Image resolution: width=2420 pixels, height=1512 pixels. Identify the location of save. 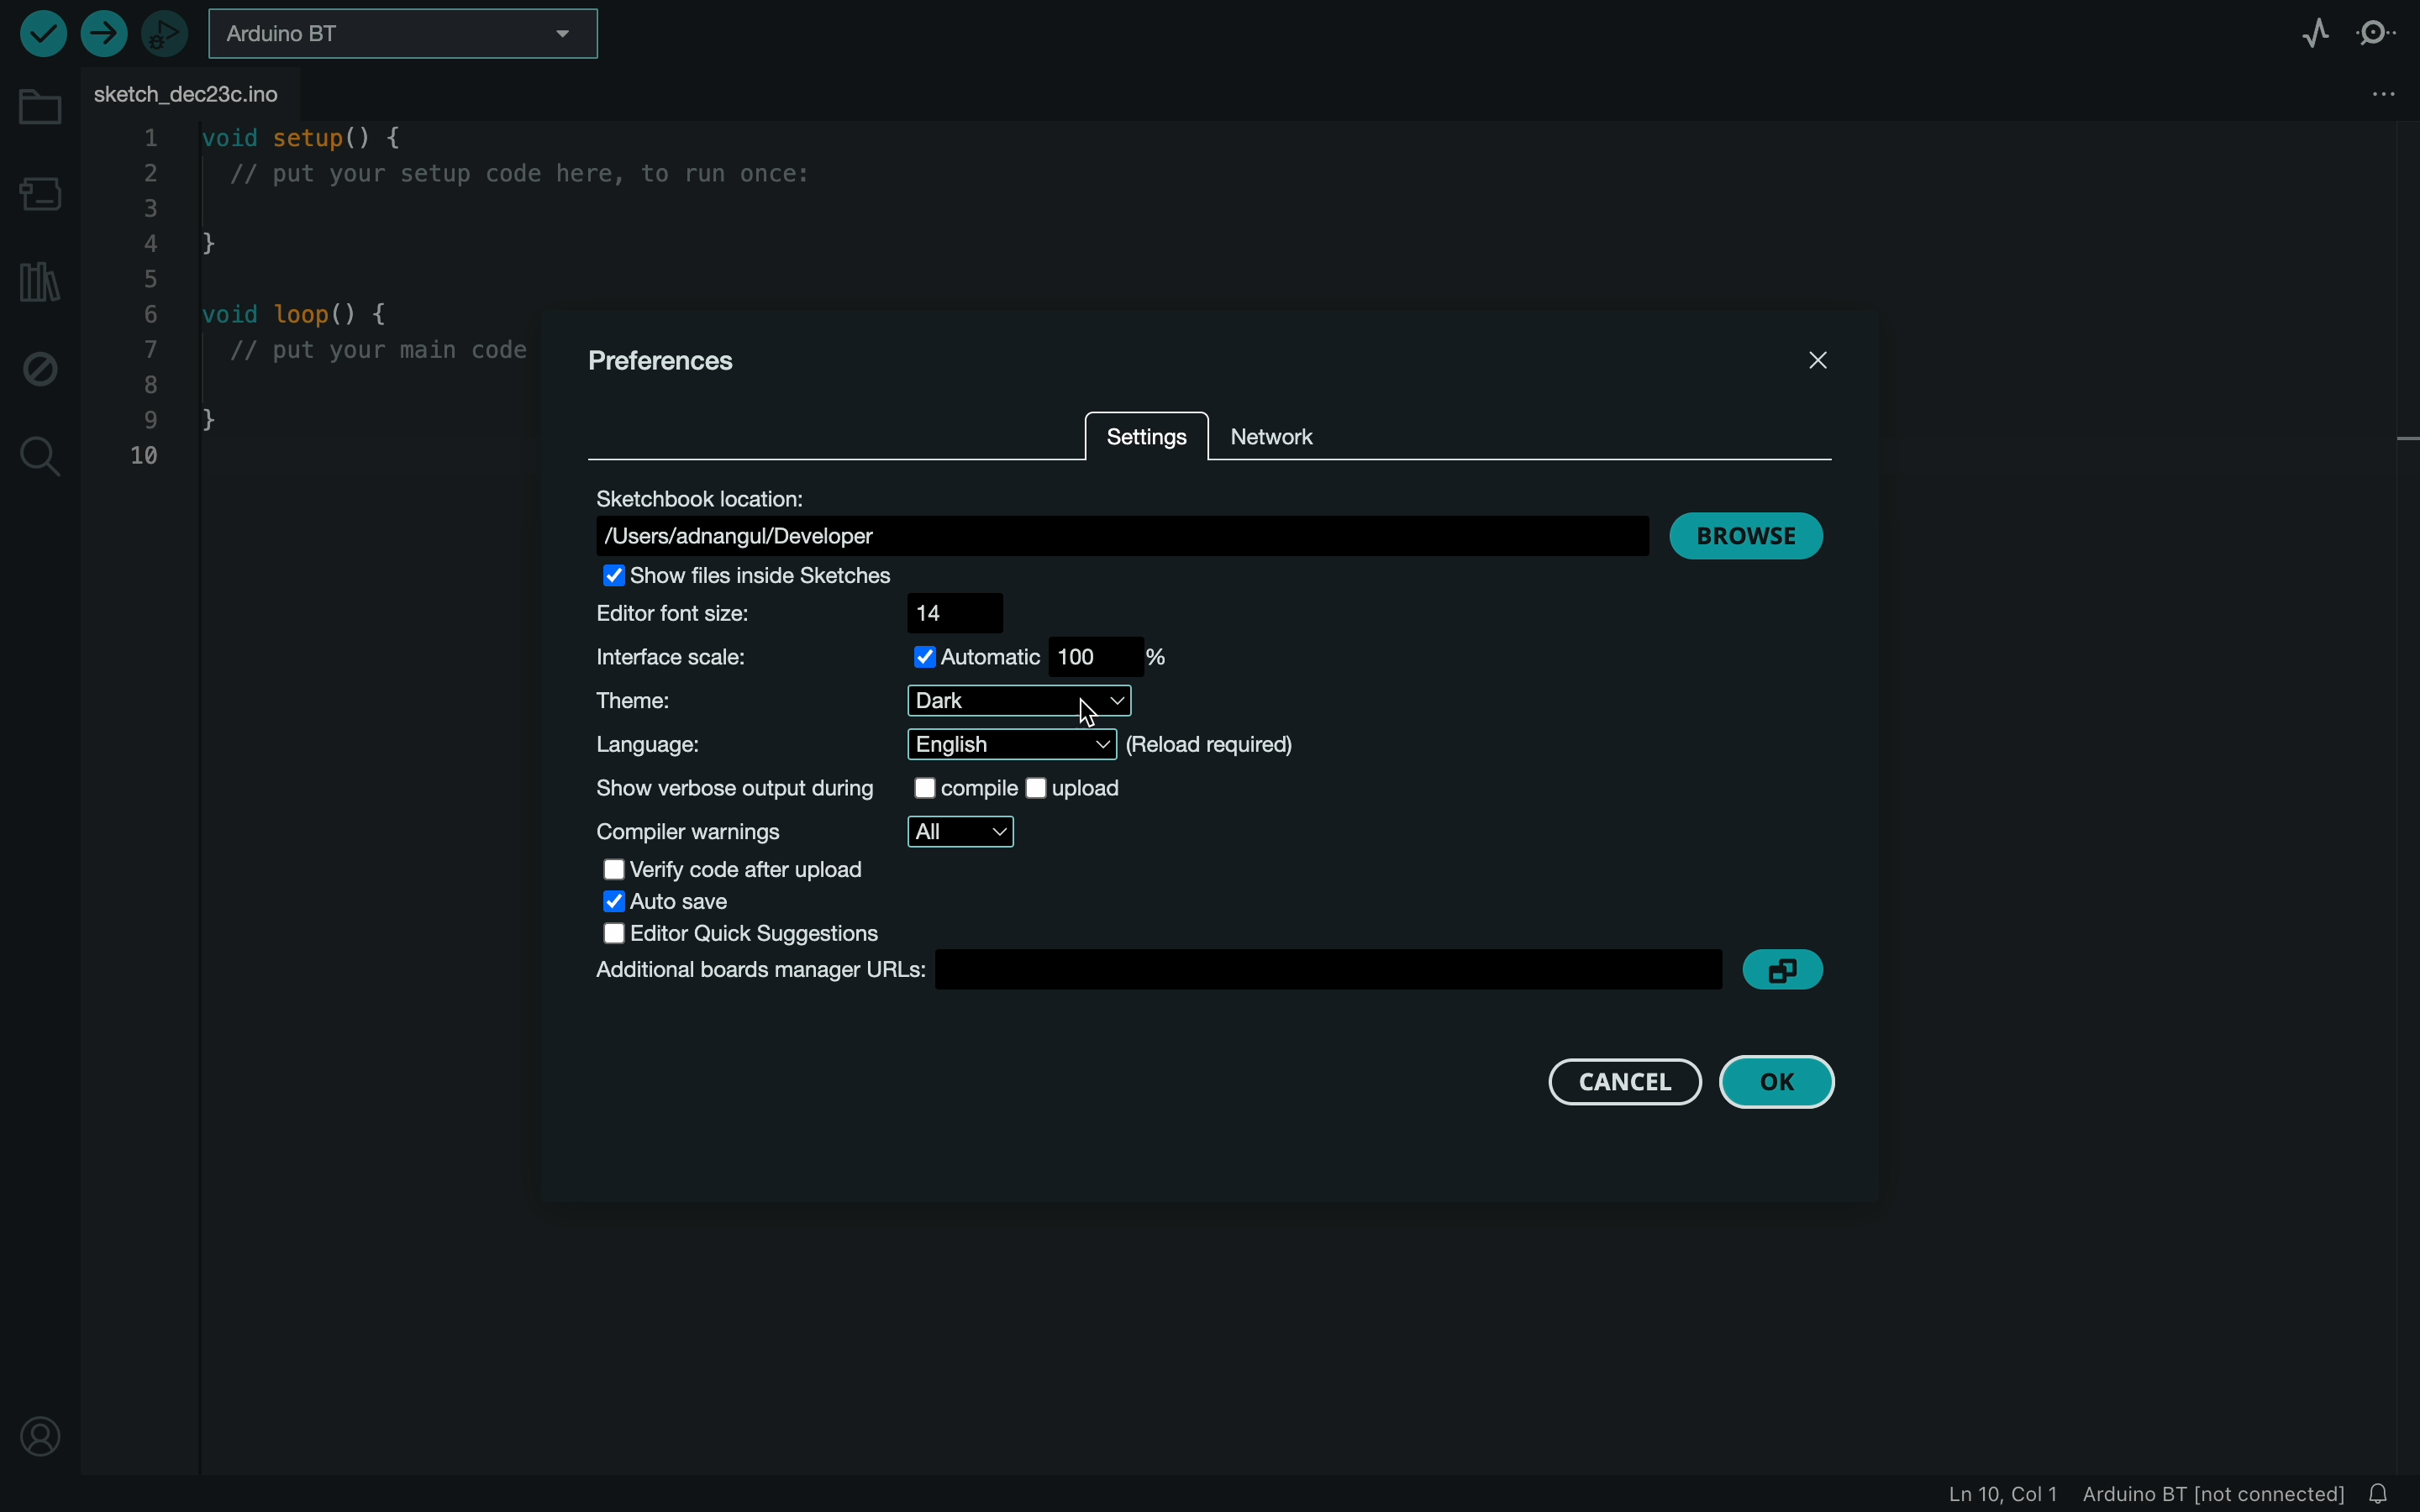
(705, 902).